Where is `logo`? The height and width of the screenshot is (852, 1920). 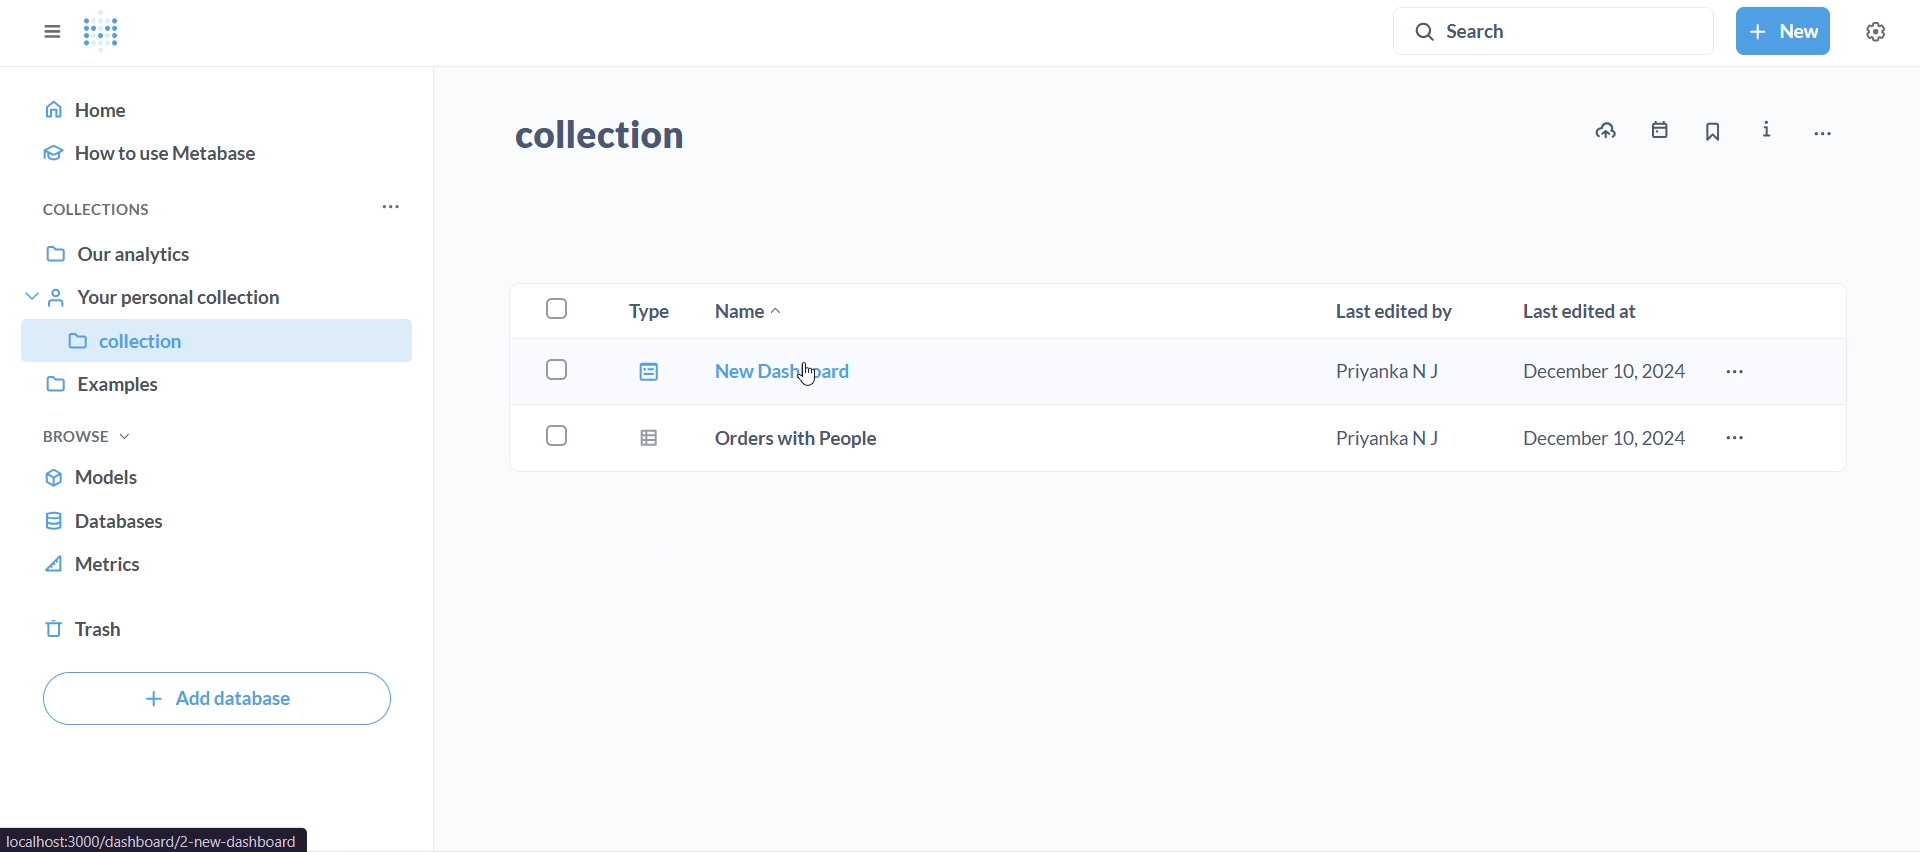 logo is located at coordinates (108, 34).